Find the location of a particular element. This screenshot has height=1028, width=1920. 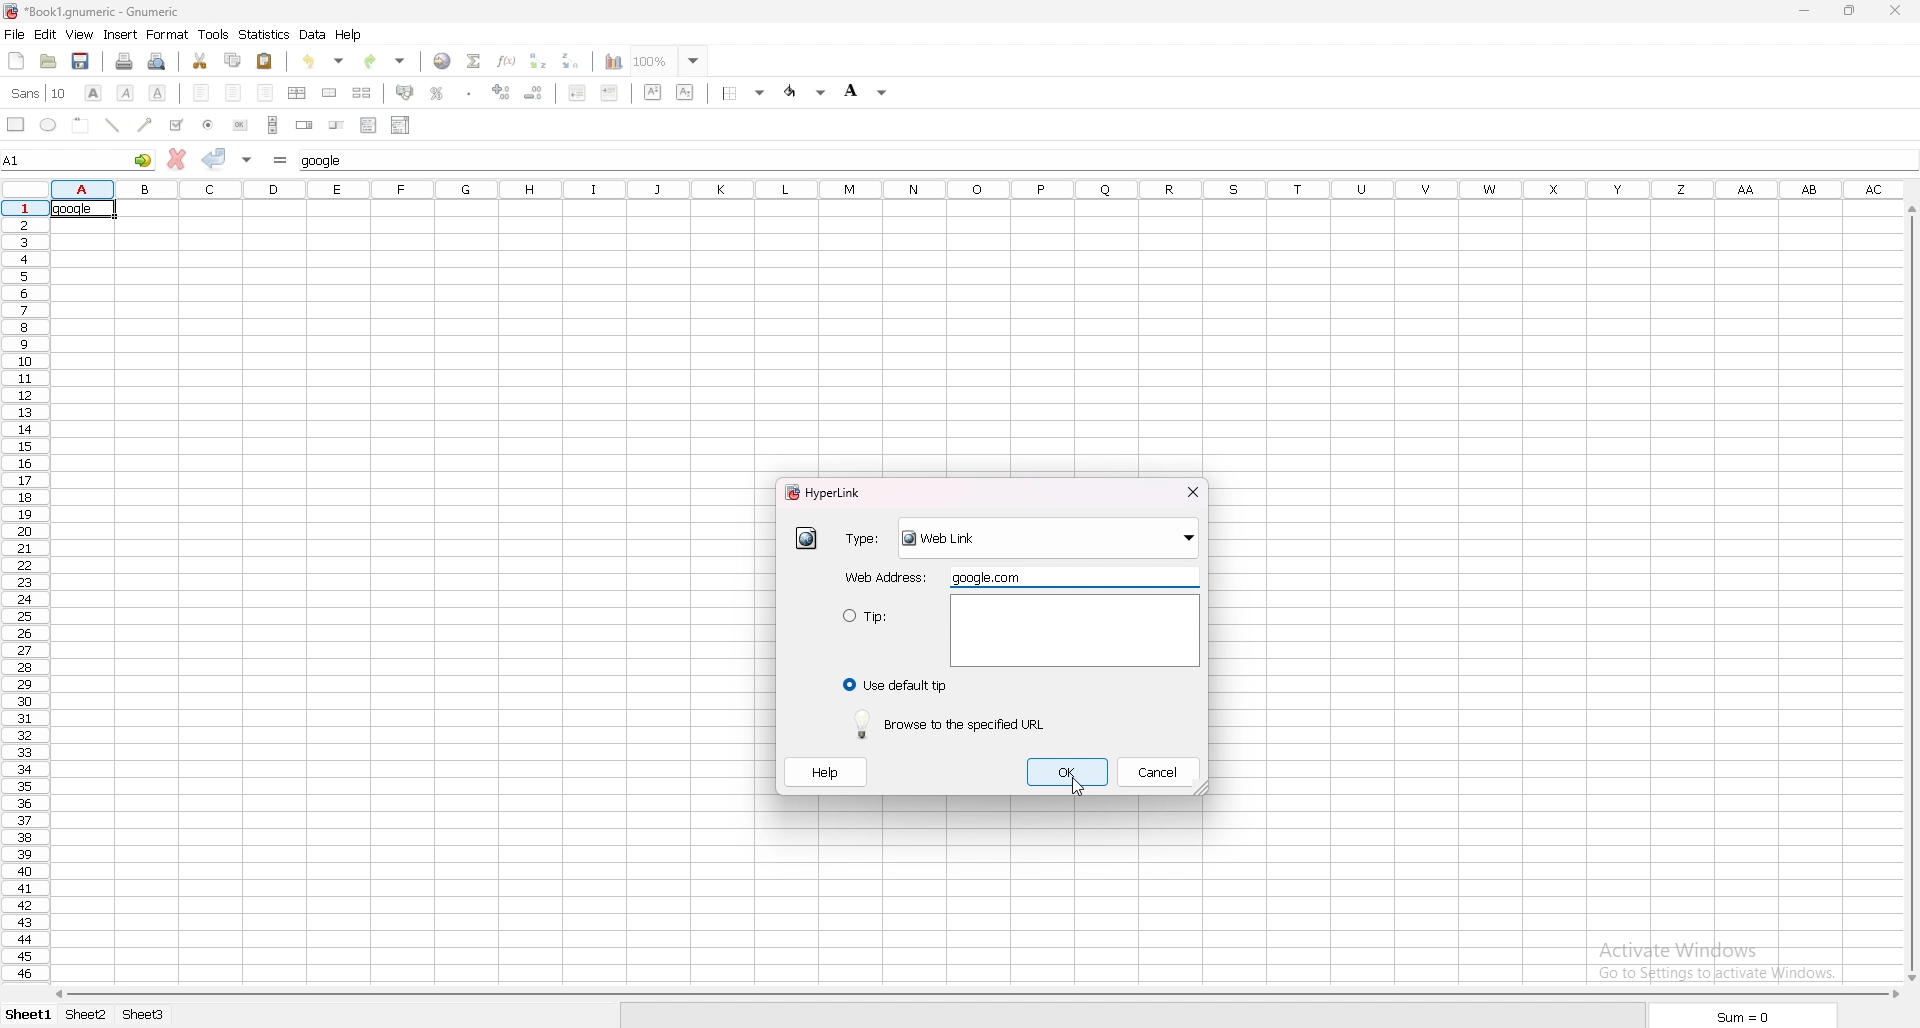

button is located at coordinates (242, 125).